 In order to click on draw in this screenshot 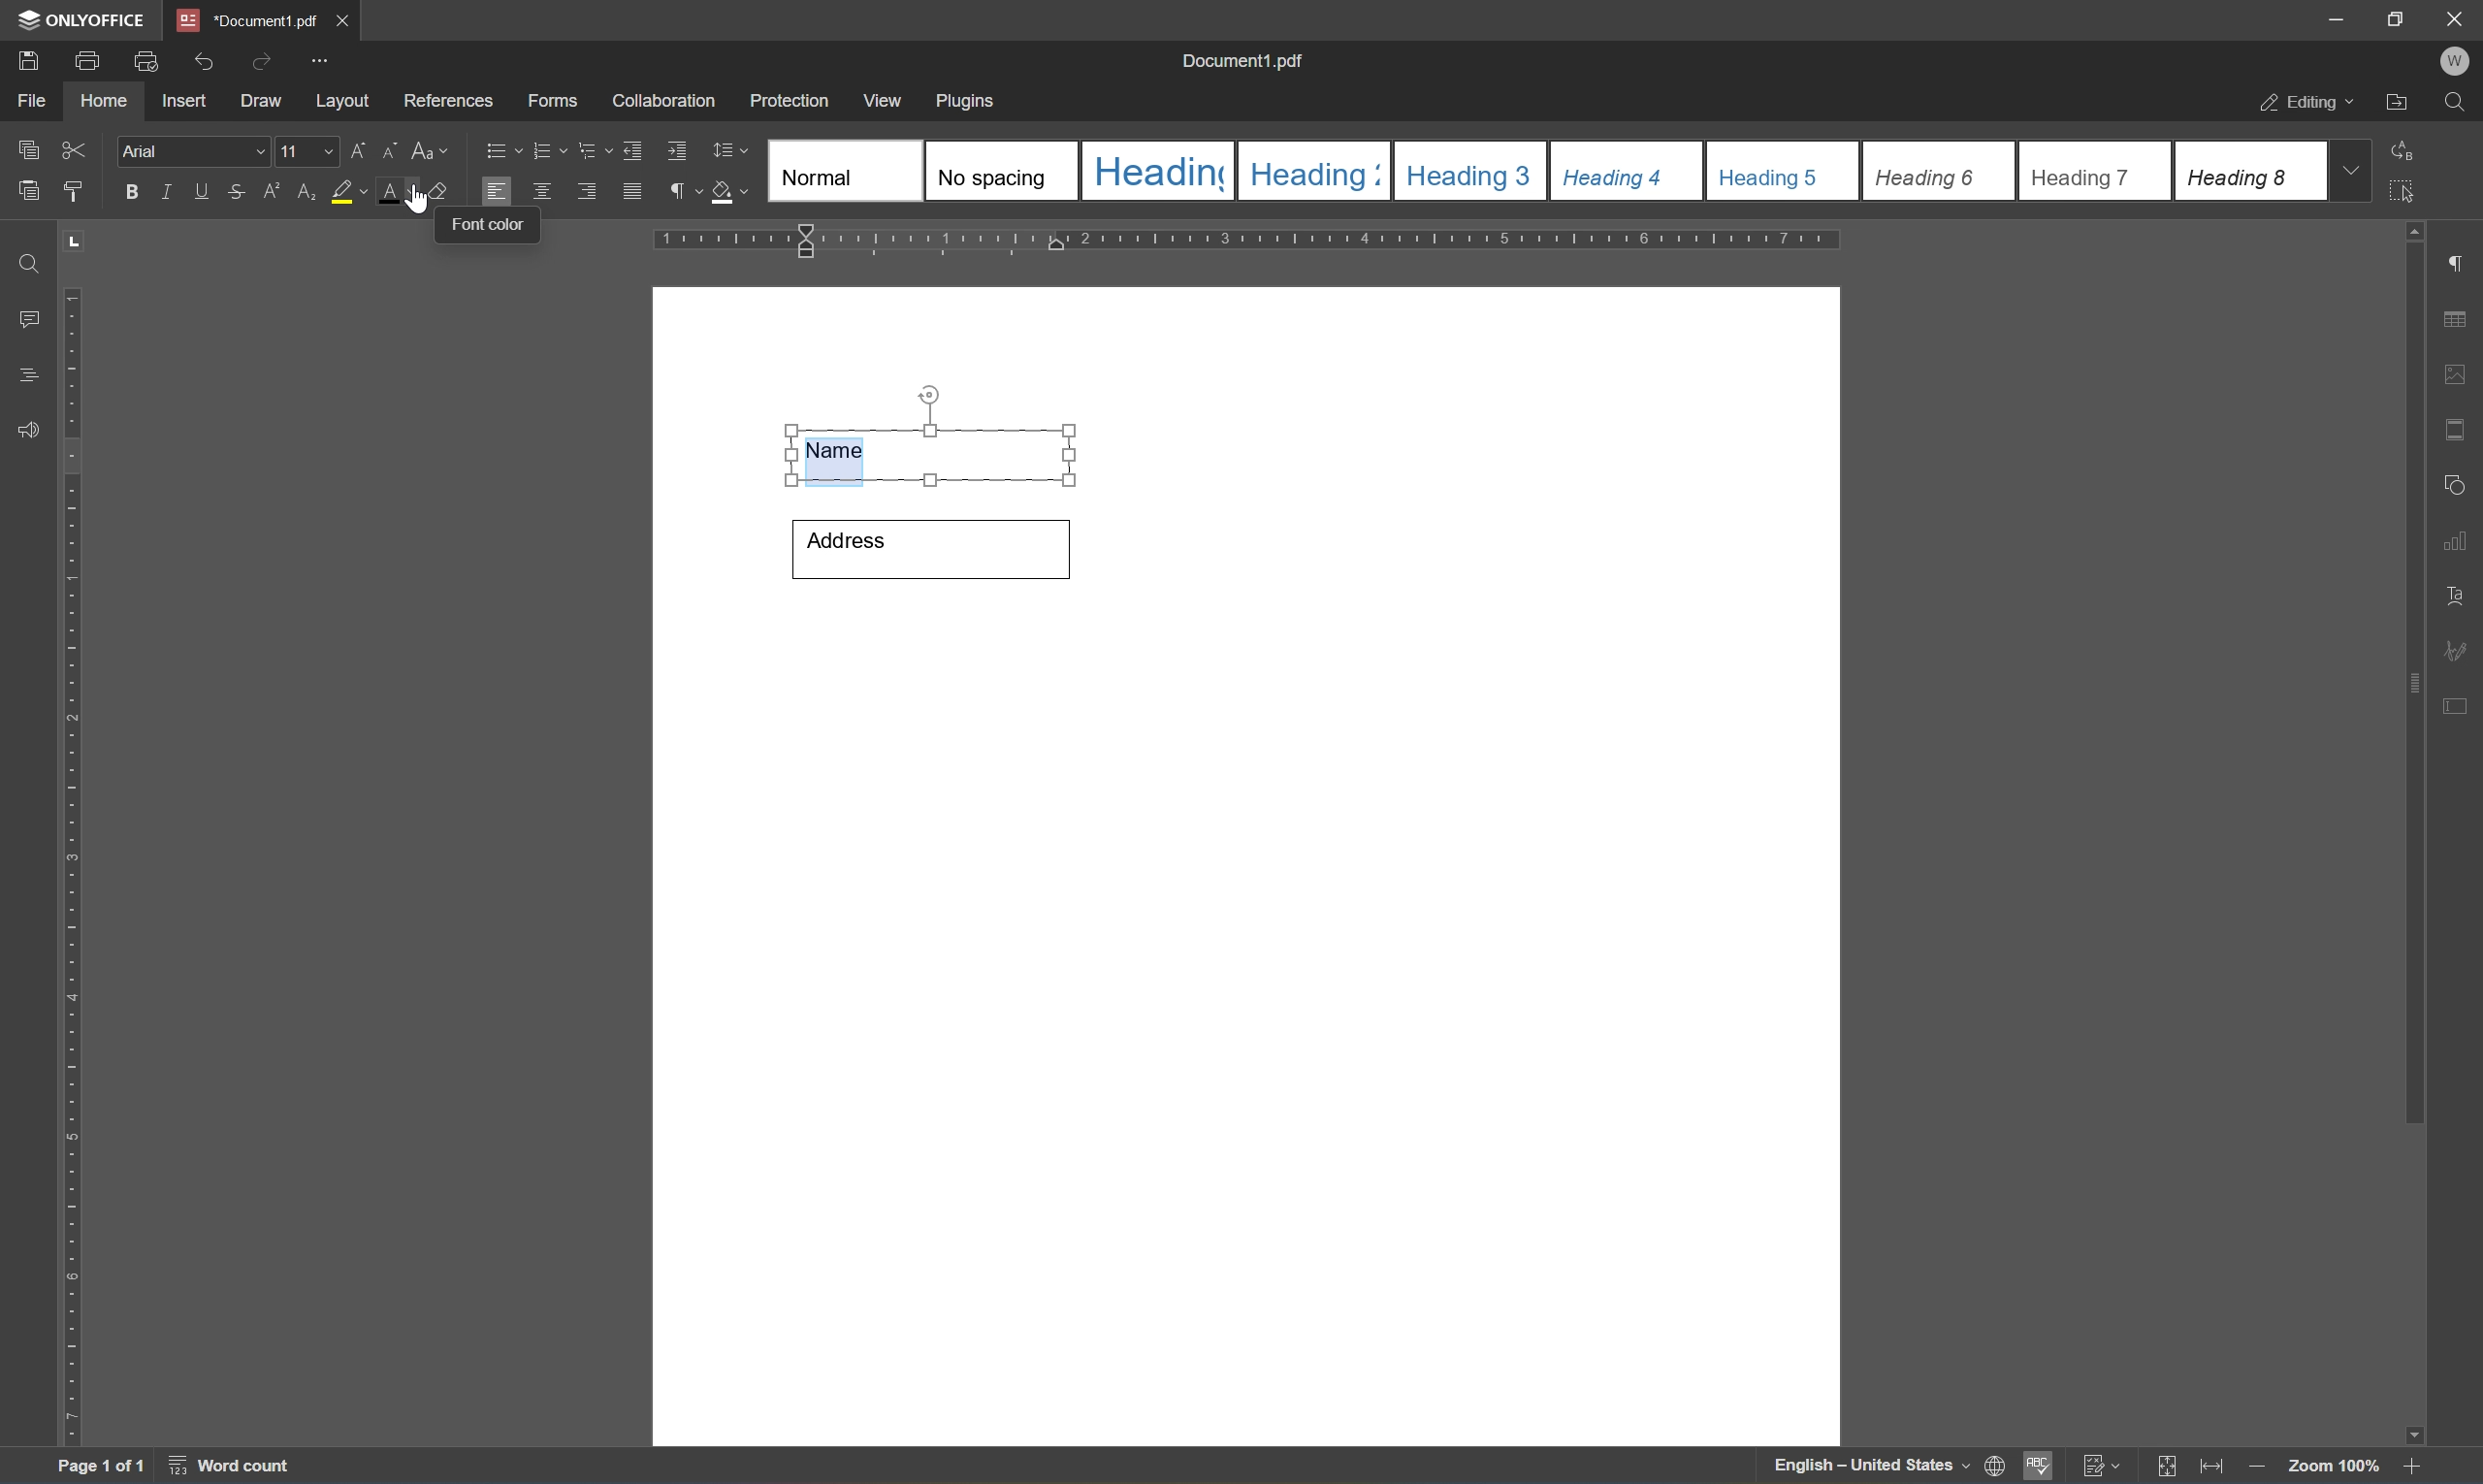, I will do `click(264, 102)`.